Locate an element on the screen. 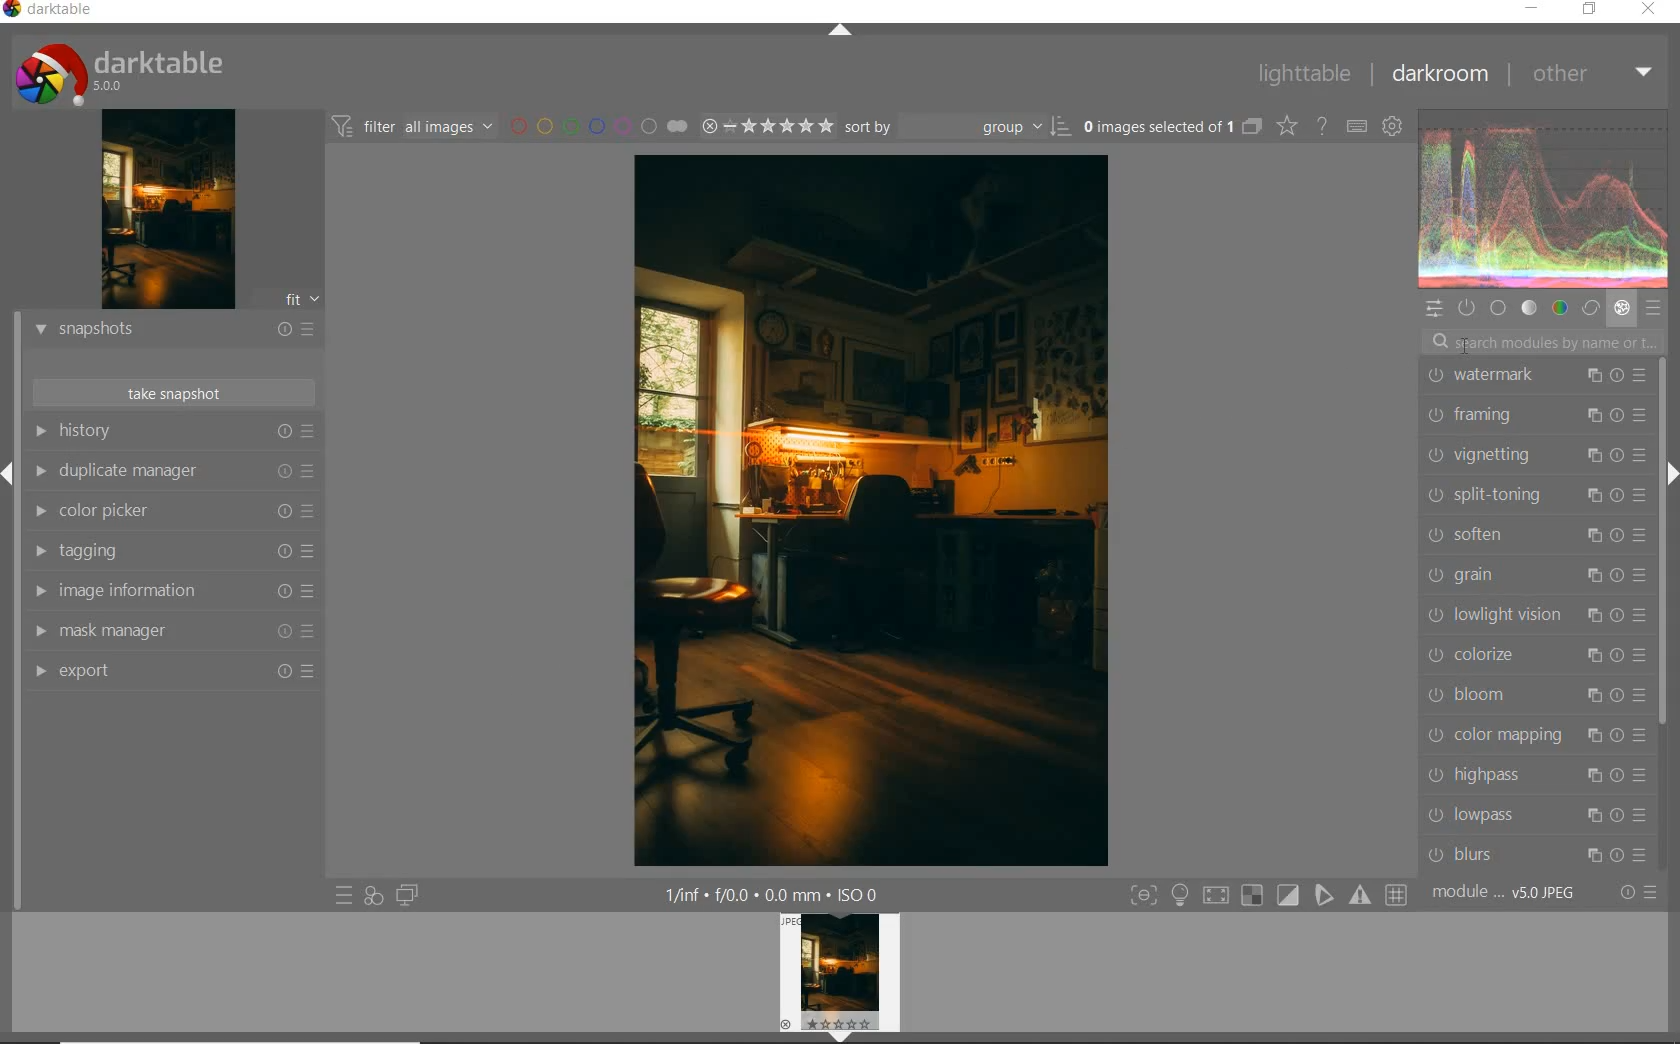 The image size is (1680, 1044). effect is located at coordinates (1624, 309).